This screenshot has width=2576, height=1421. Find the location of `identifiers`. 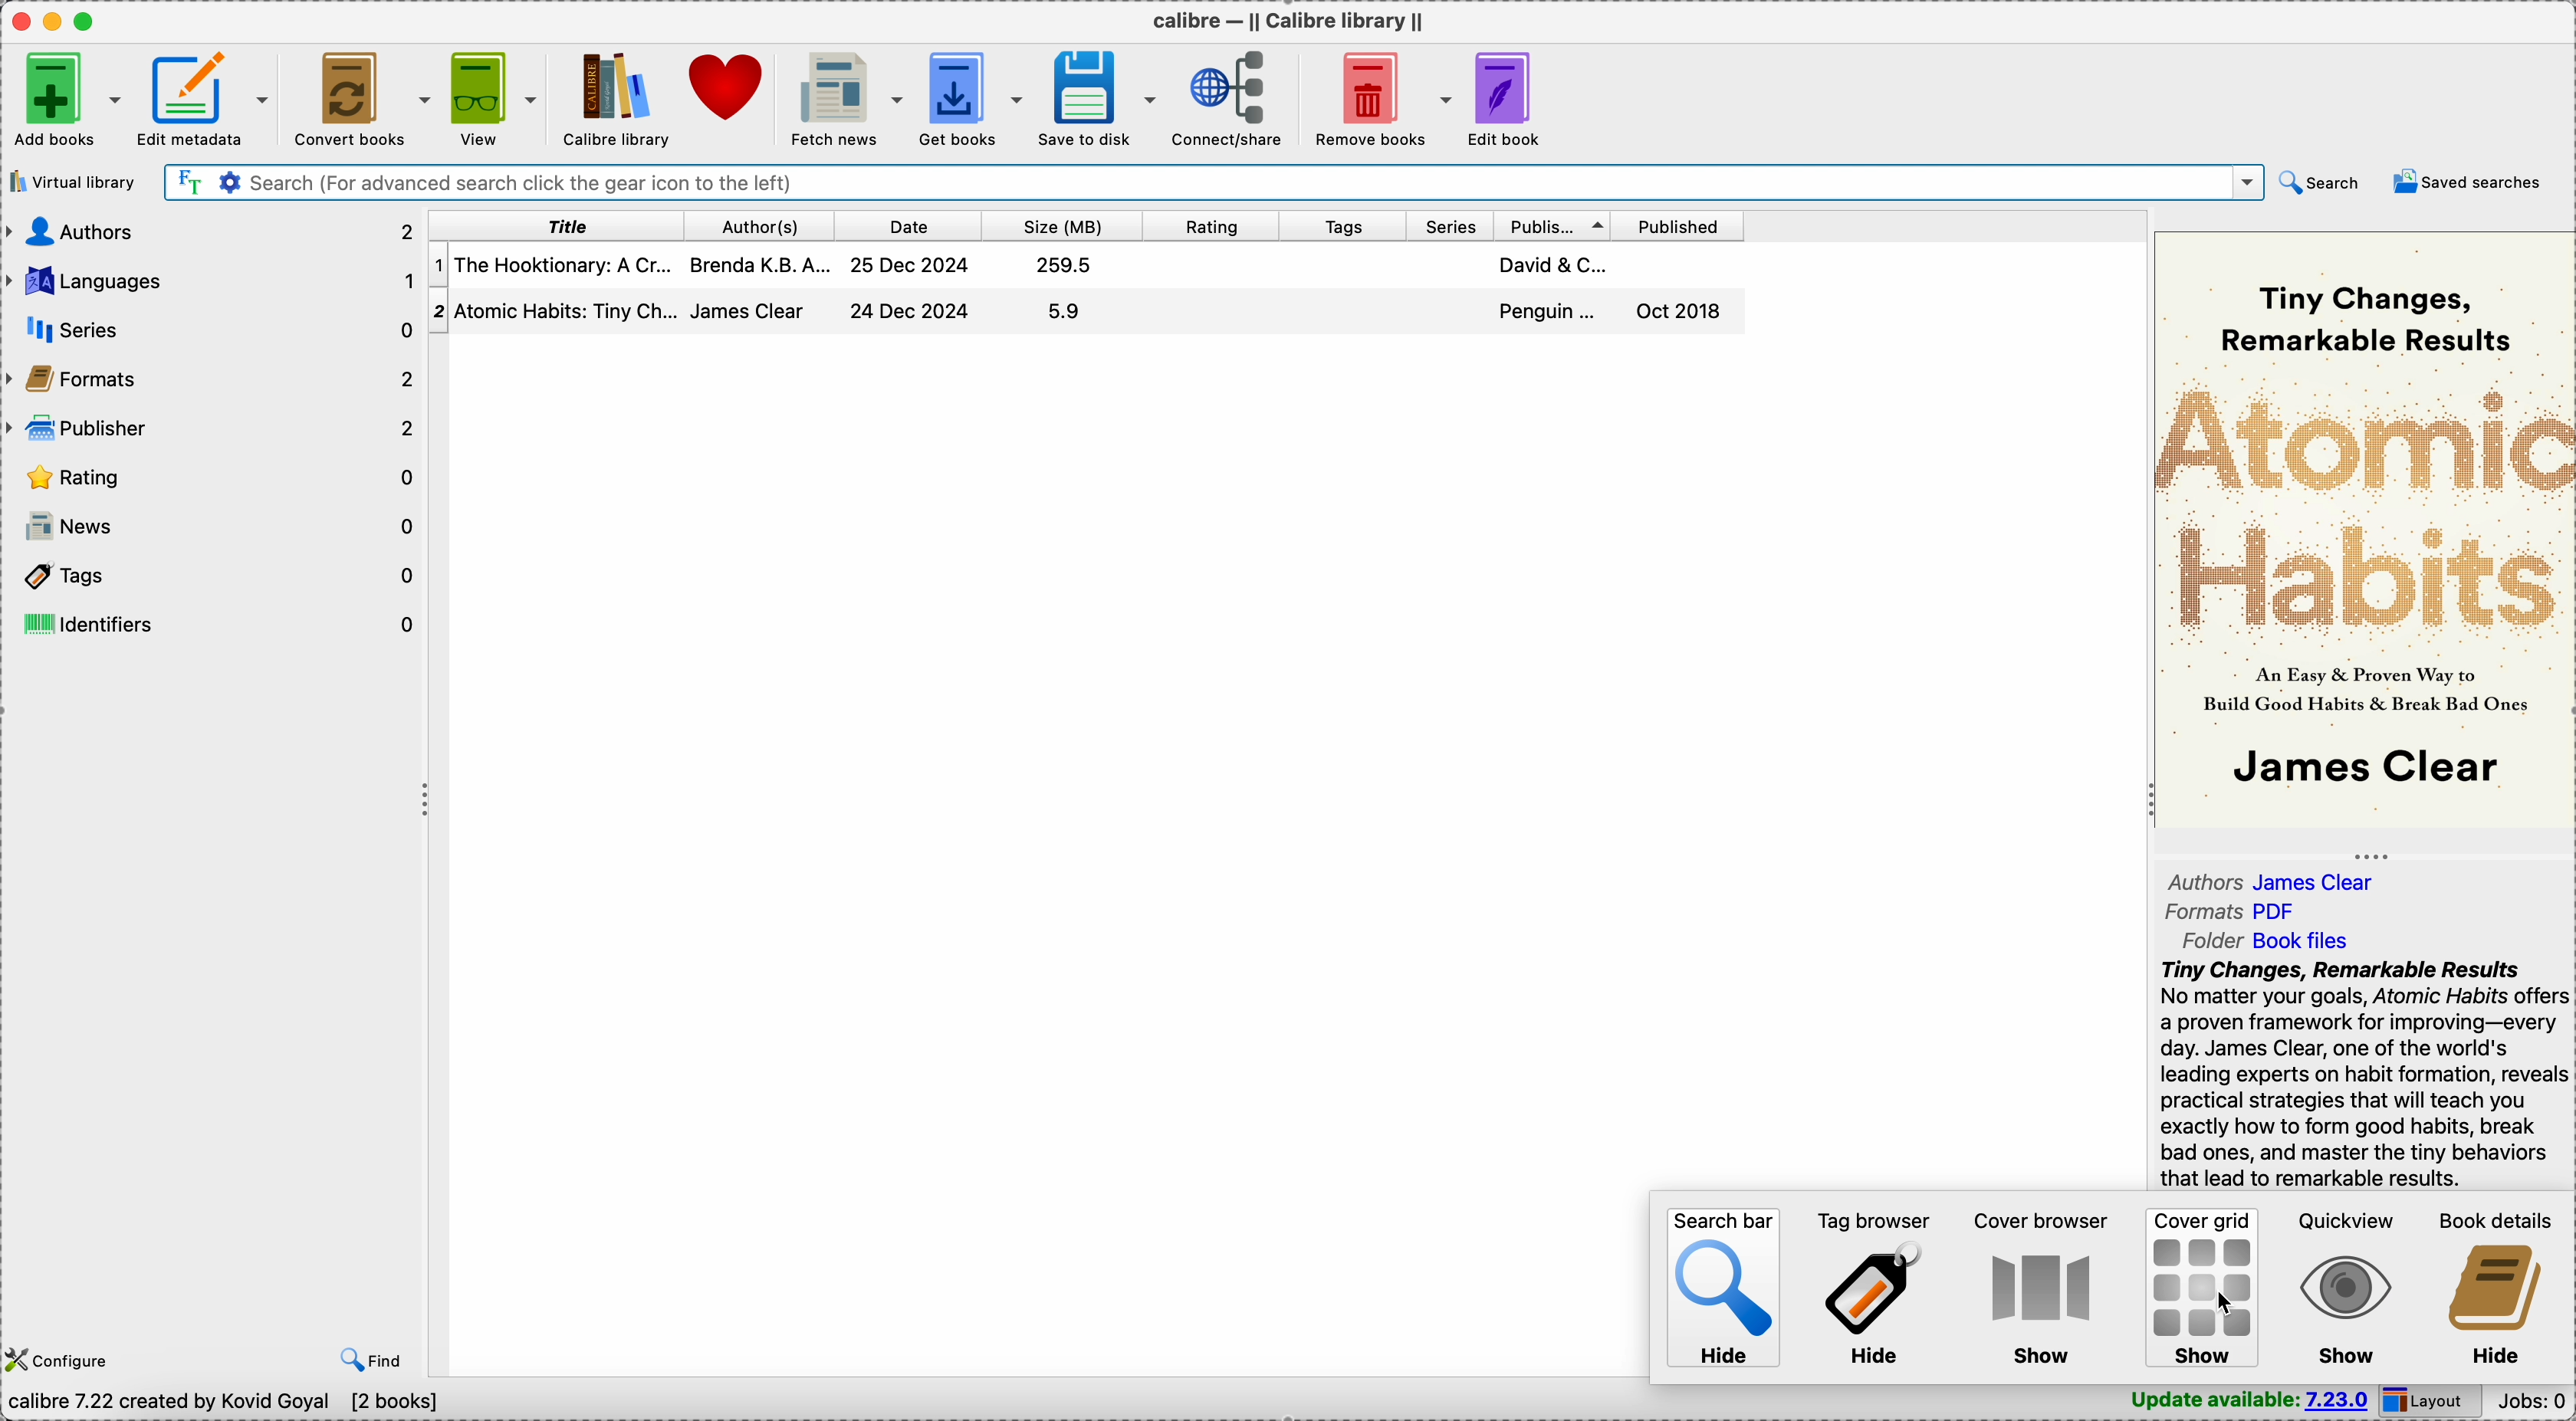

identifiers is located at coordinates (214, 622).